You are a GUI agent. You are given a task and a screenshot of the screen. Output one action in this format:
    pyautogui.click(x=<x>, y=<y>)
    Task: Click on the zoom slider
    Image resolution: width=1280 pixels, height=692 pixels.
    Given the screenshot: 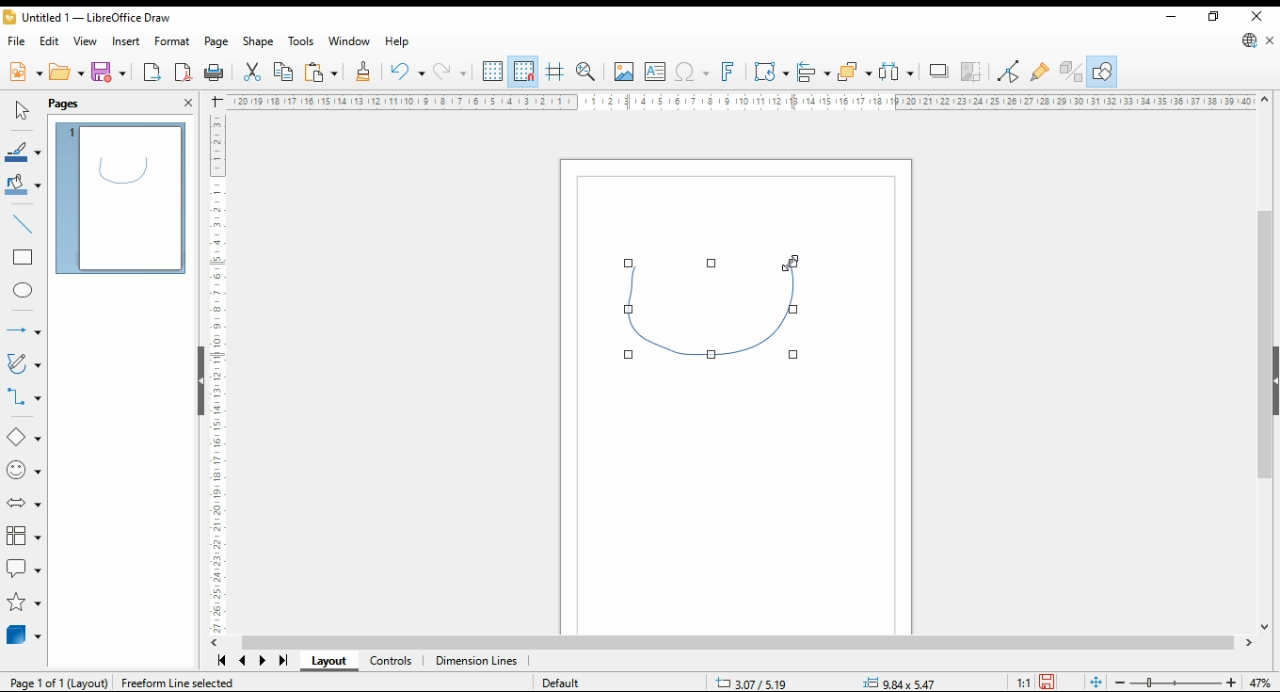 What is the action you would take?
    pyautogui.click(x=1174, y=682)
    